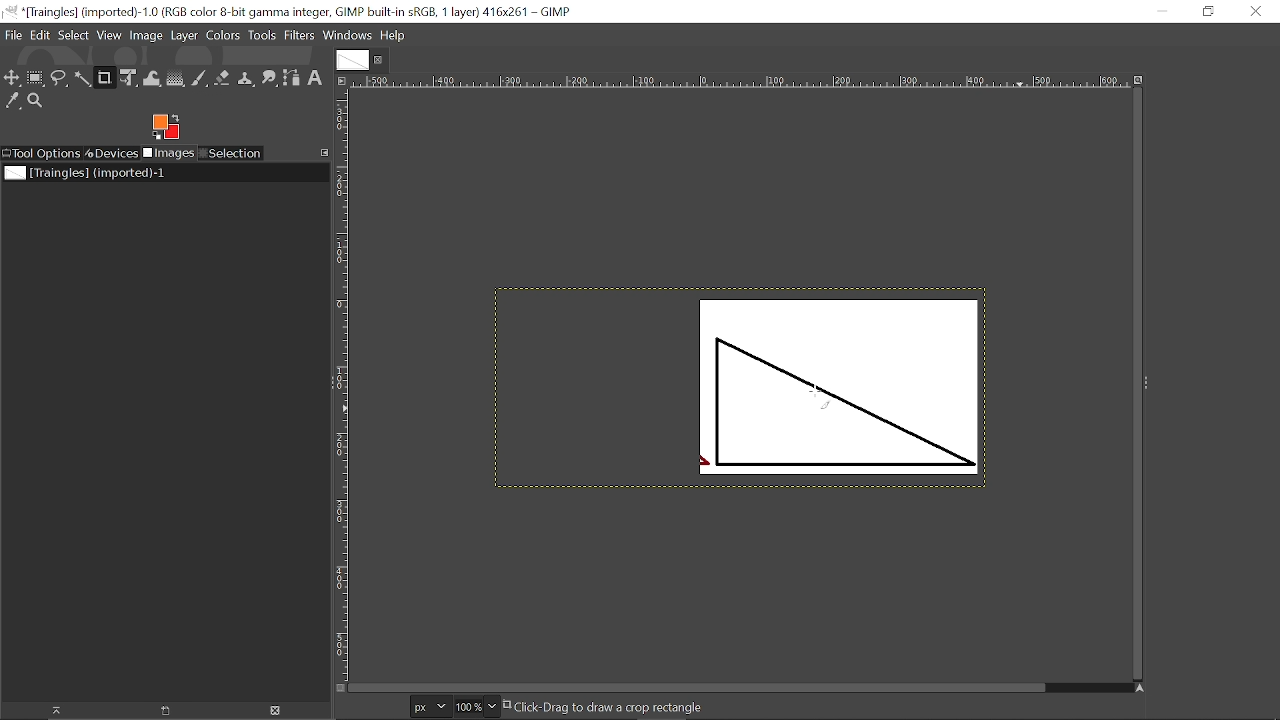 This screenshot has width=1280, height=720. Describe the element at coordinates (343, 77) in the screenshot. I see `Access the image menu` at that location.